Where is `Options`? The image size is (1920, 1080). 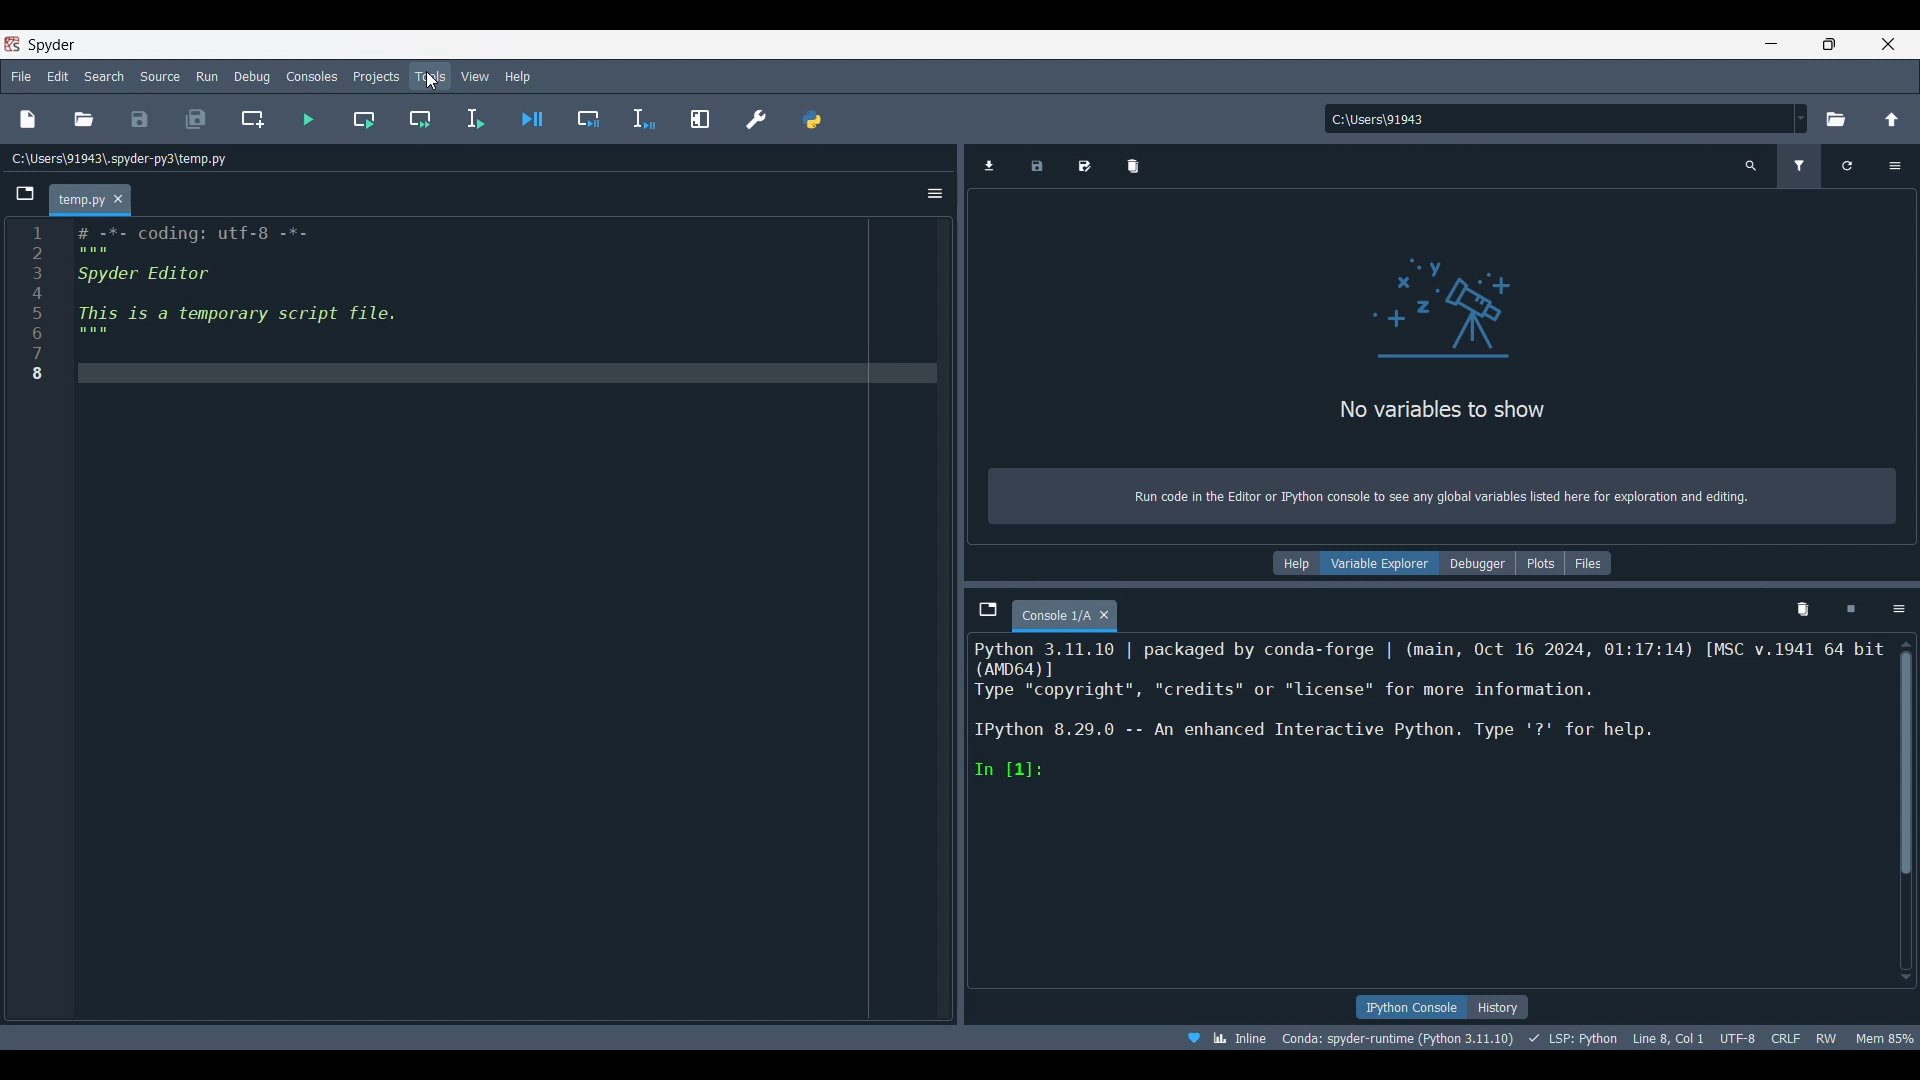 Options is located at coordinates (1898, 609).